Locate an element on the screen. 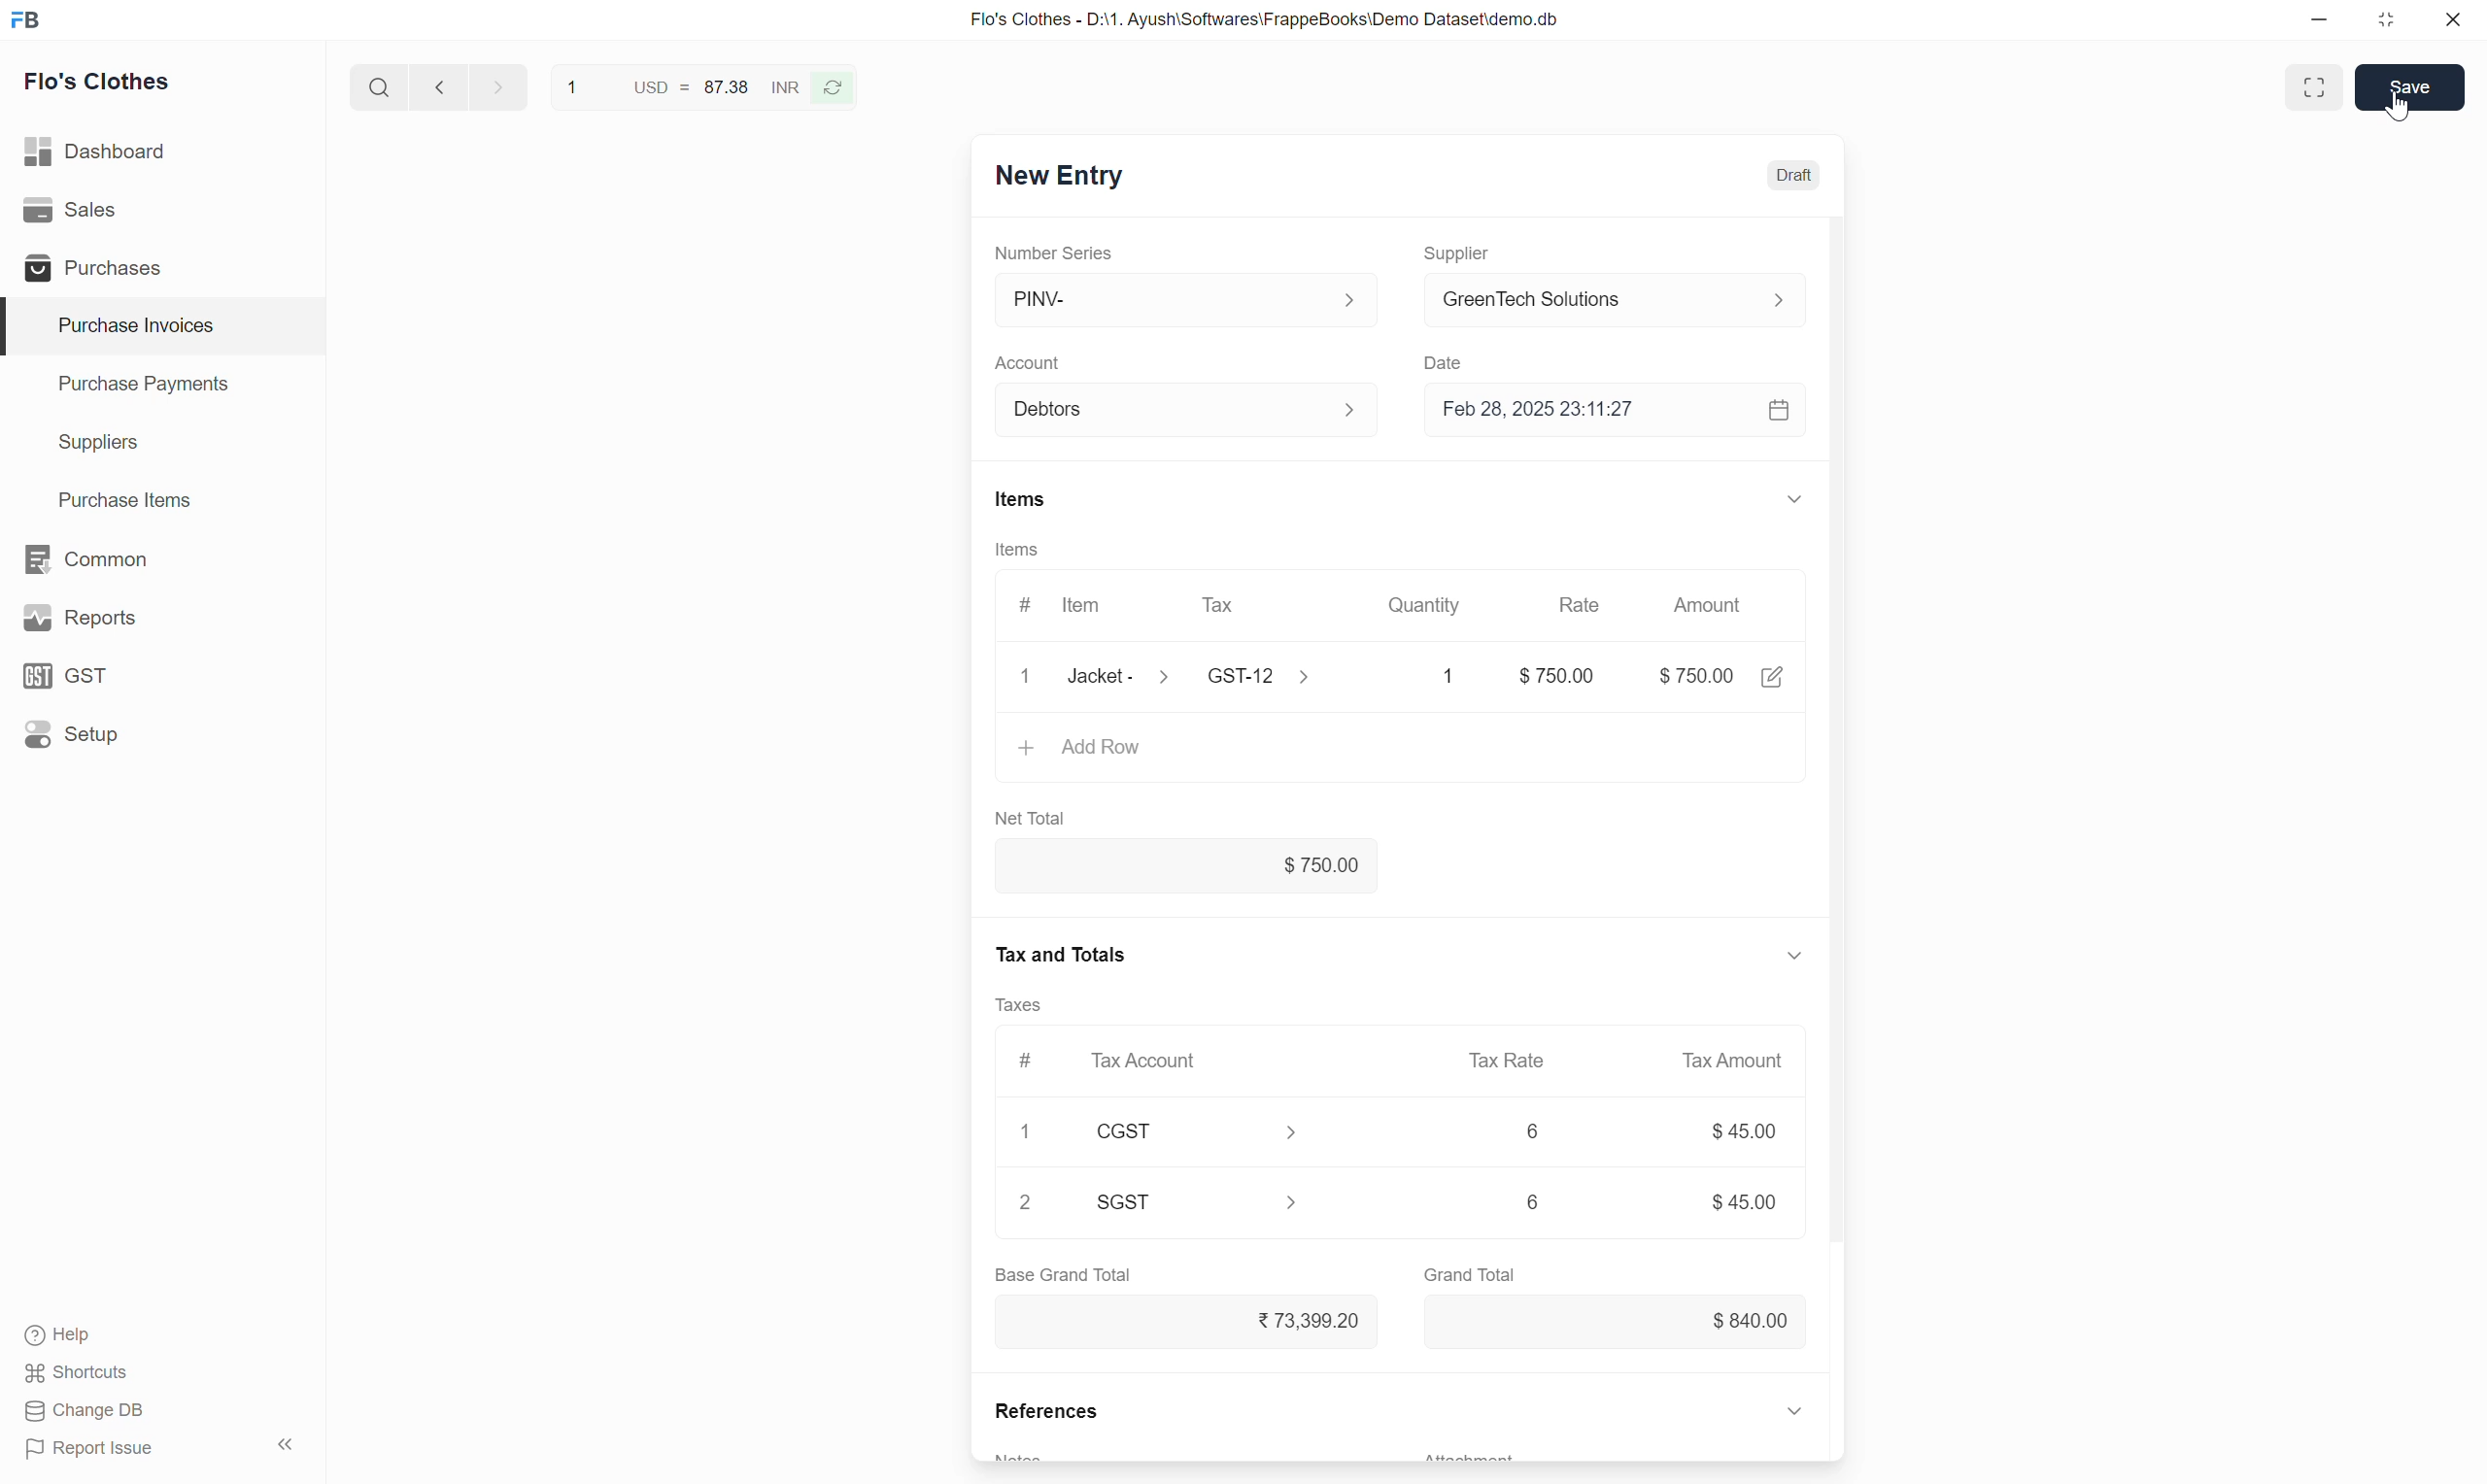 The image size is (2487, 1484). Tax is located at coordinates (1257, 606).